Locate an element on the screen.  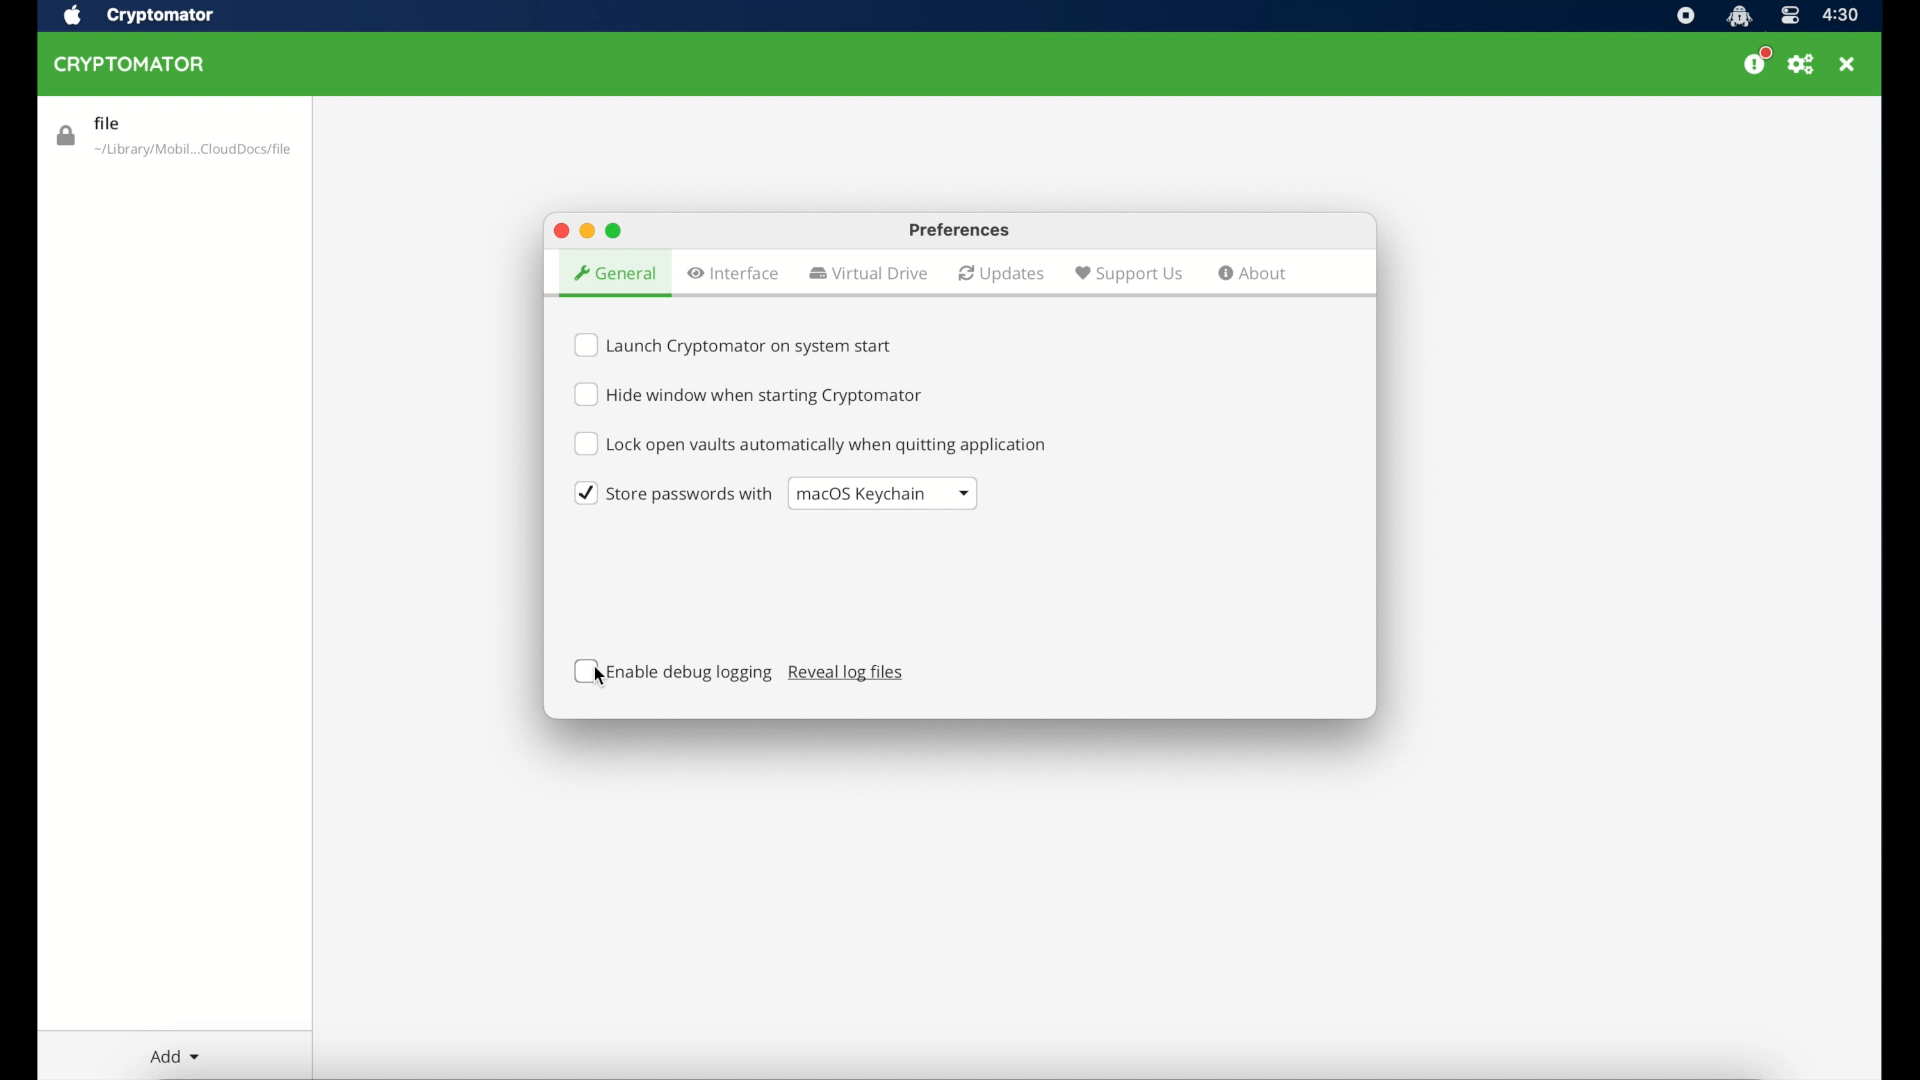
virtual drive is located at coordinates (868, 273).